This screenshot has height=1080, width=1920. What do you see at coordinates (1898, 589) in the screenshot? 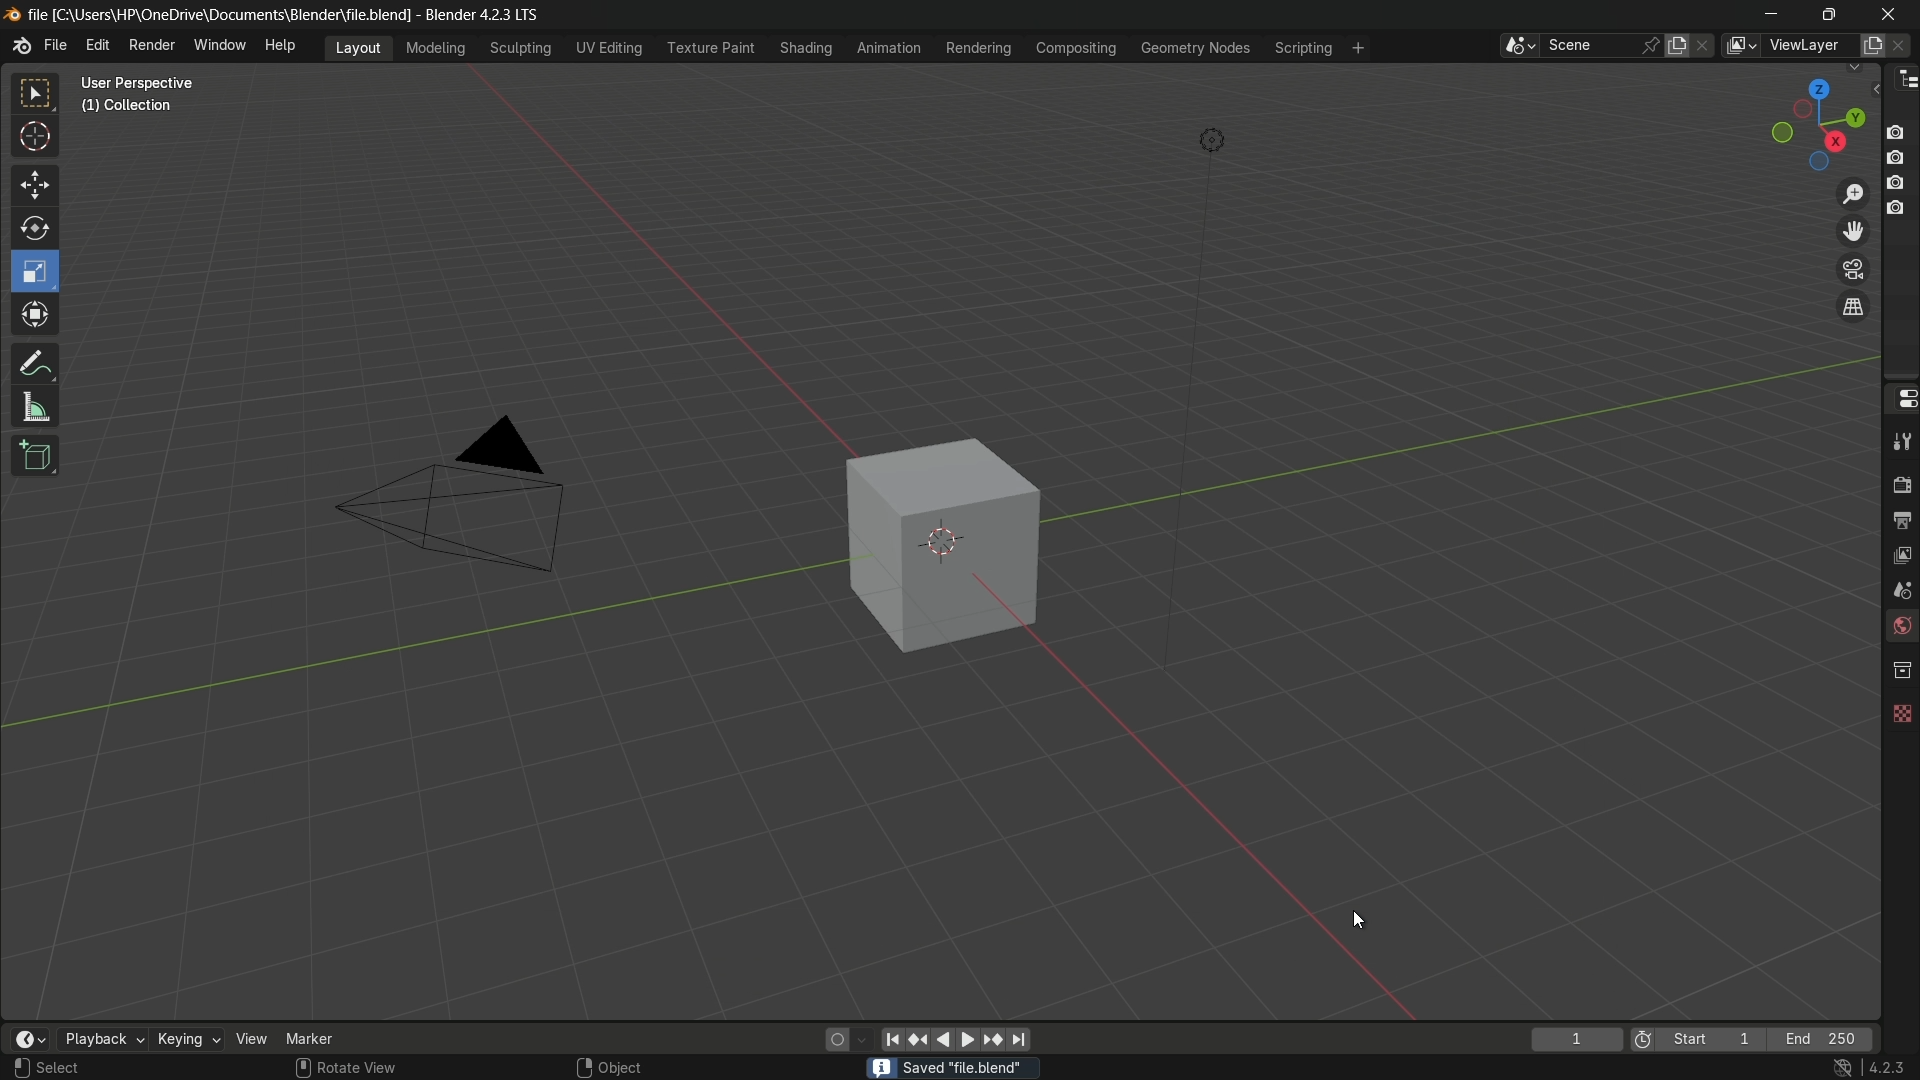
I see `scene` at bounding box center [1898, 589].